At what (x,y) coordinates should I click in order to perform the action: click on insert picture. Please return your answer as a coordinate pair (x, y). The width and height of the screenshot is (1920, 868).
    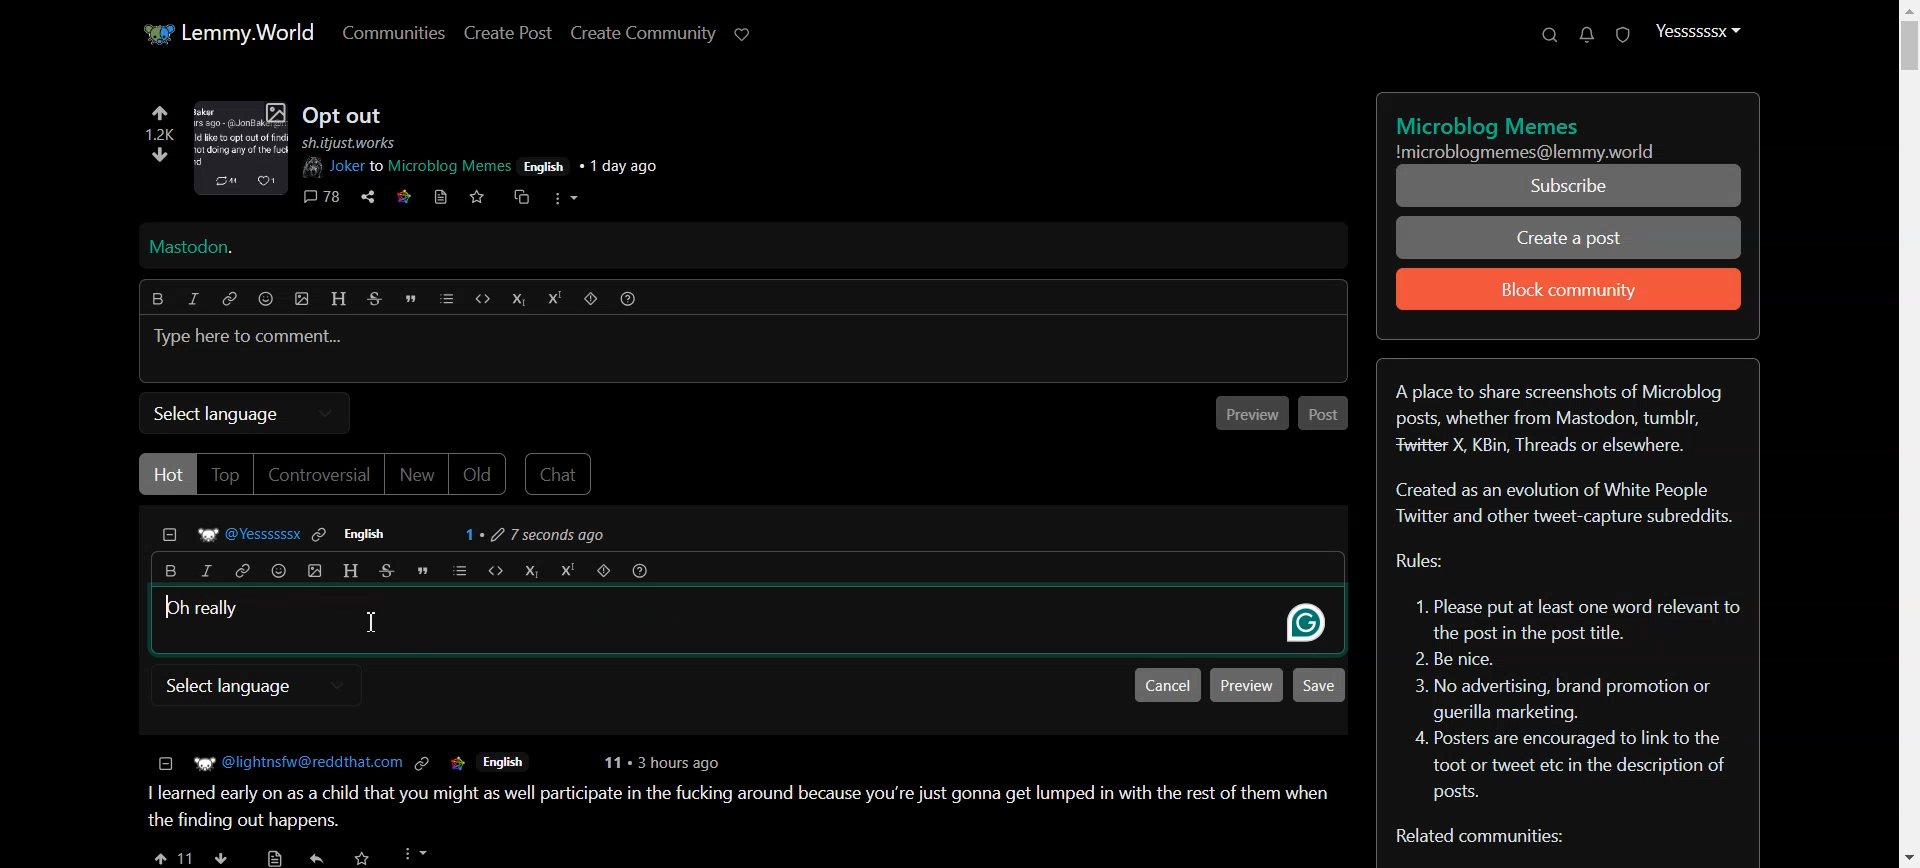
    Looking at the image, I should click on (302, 300).